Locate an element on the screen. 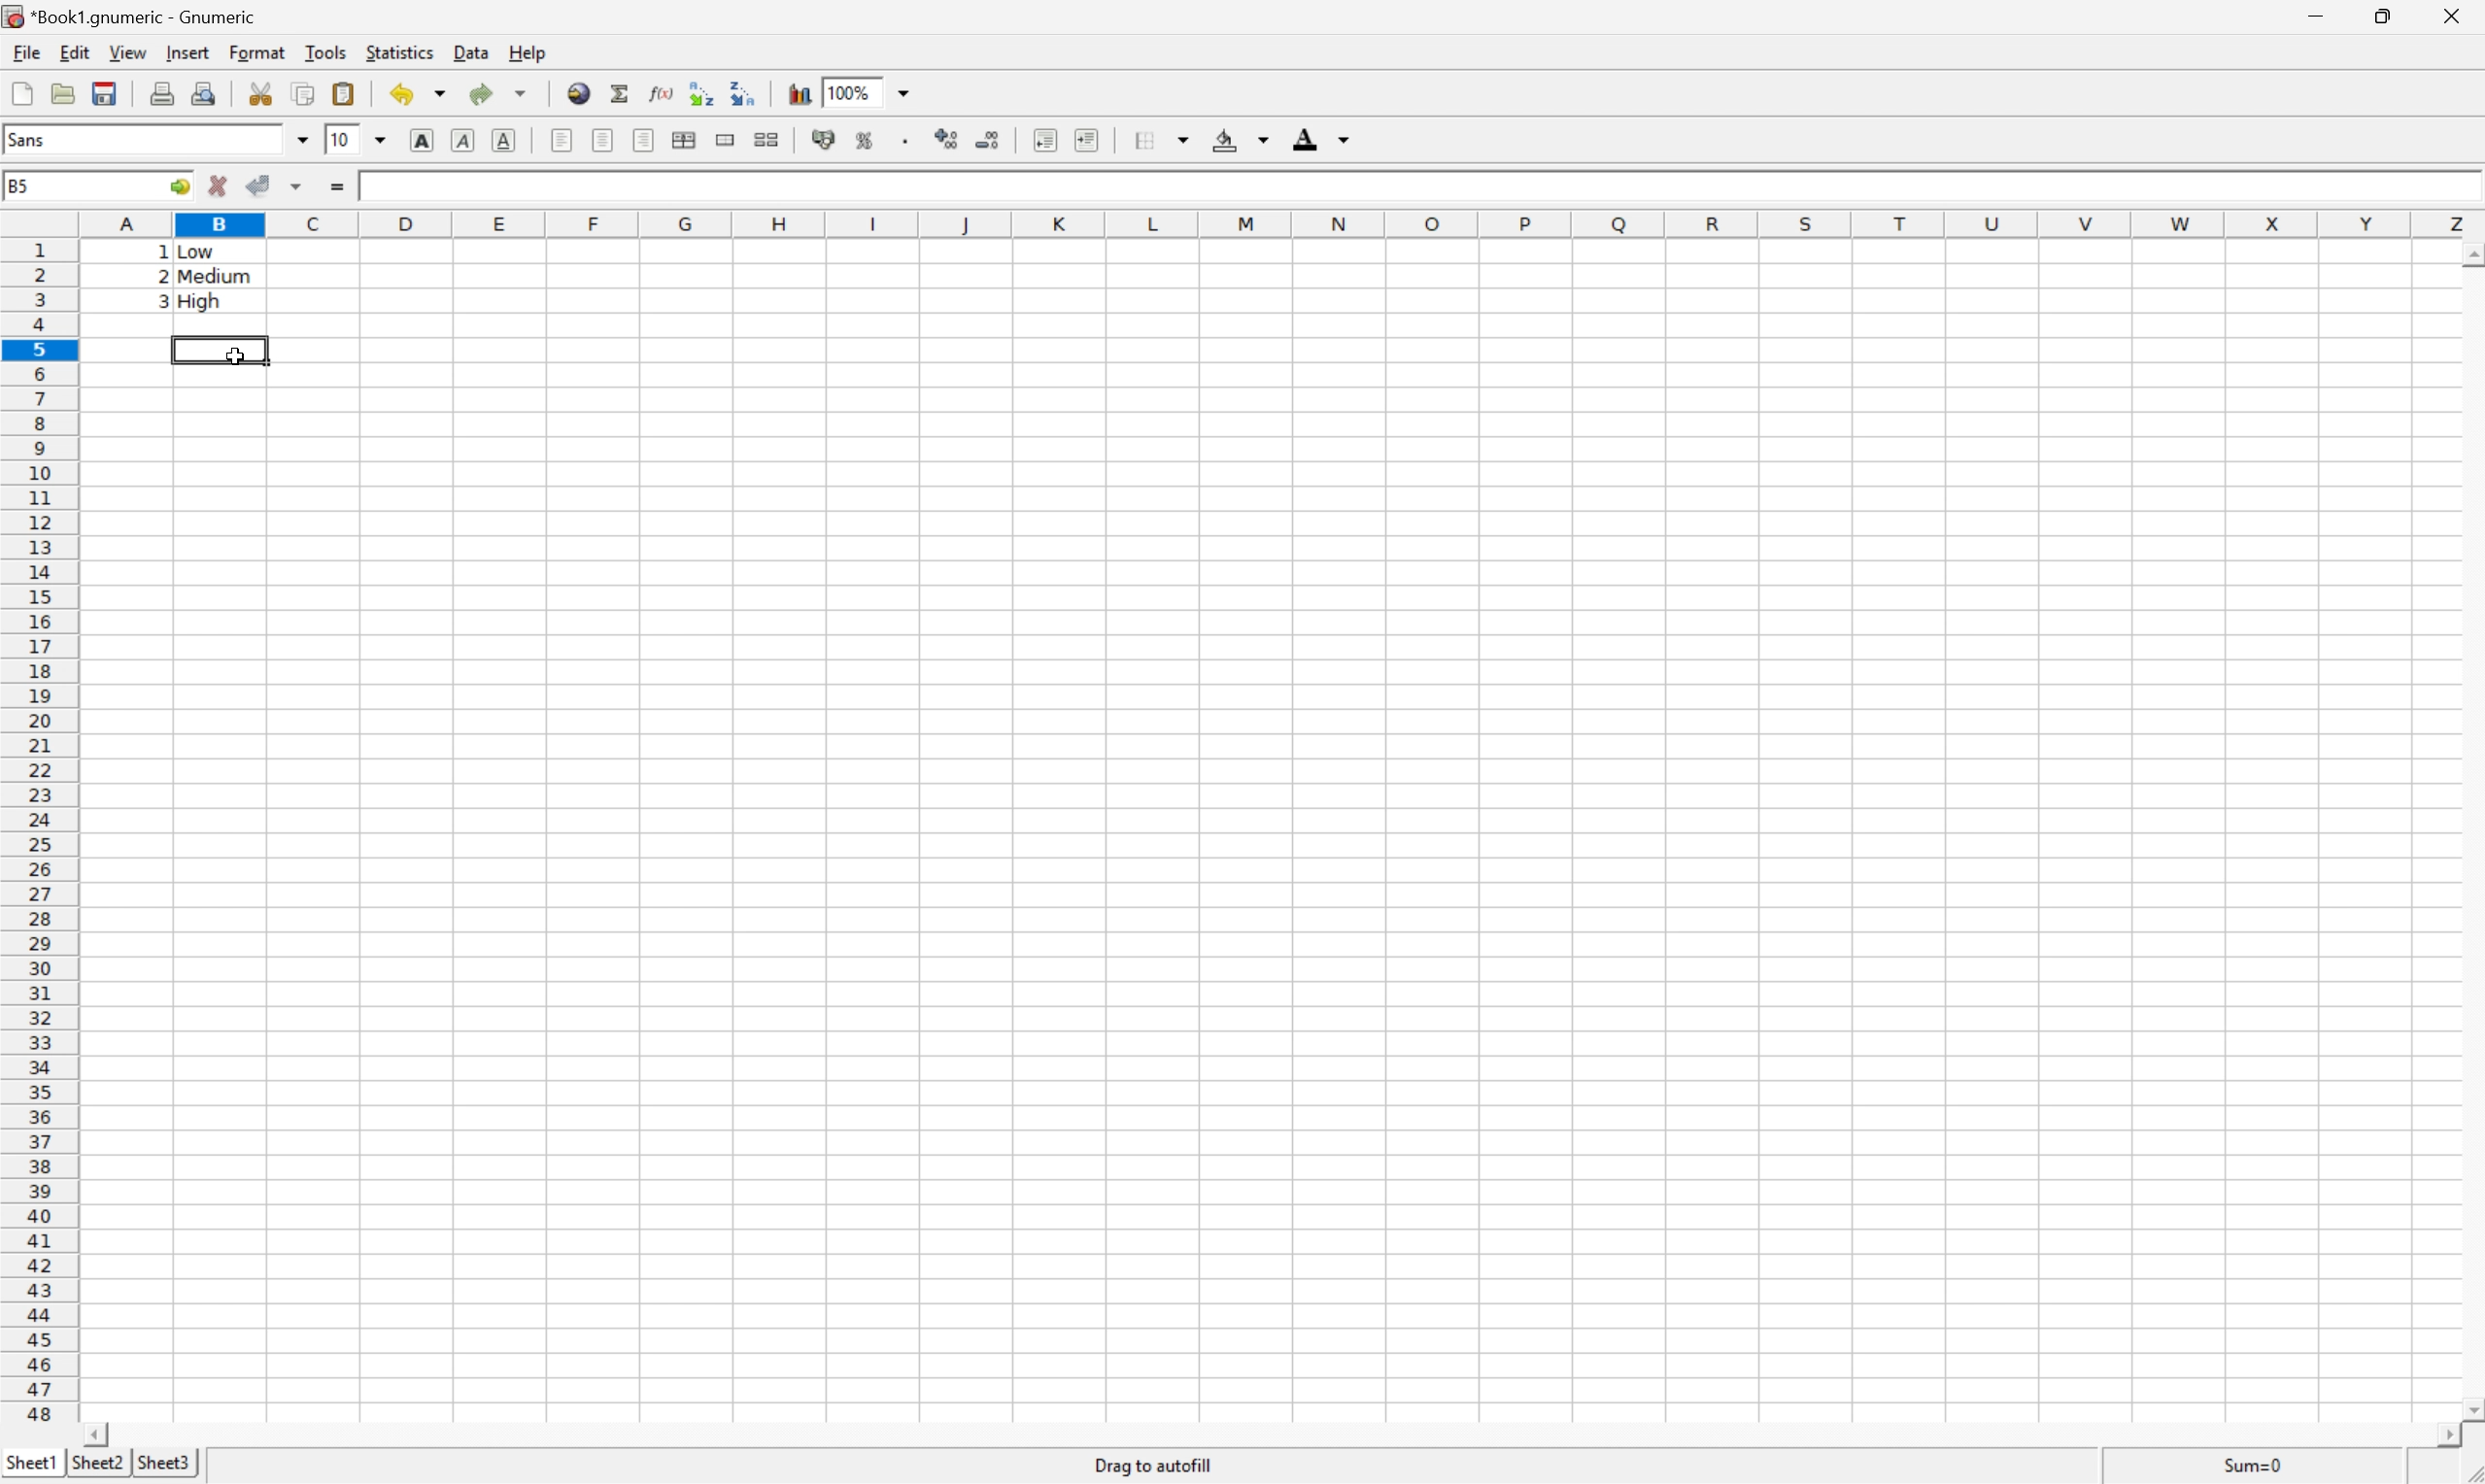 The width and height of the screenshot is (2485, 1484). File is located at coordinates (25, 53).